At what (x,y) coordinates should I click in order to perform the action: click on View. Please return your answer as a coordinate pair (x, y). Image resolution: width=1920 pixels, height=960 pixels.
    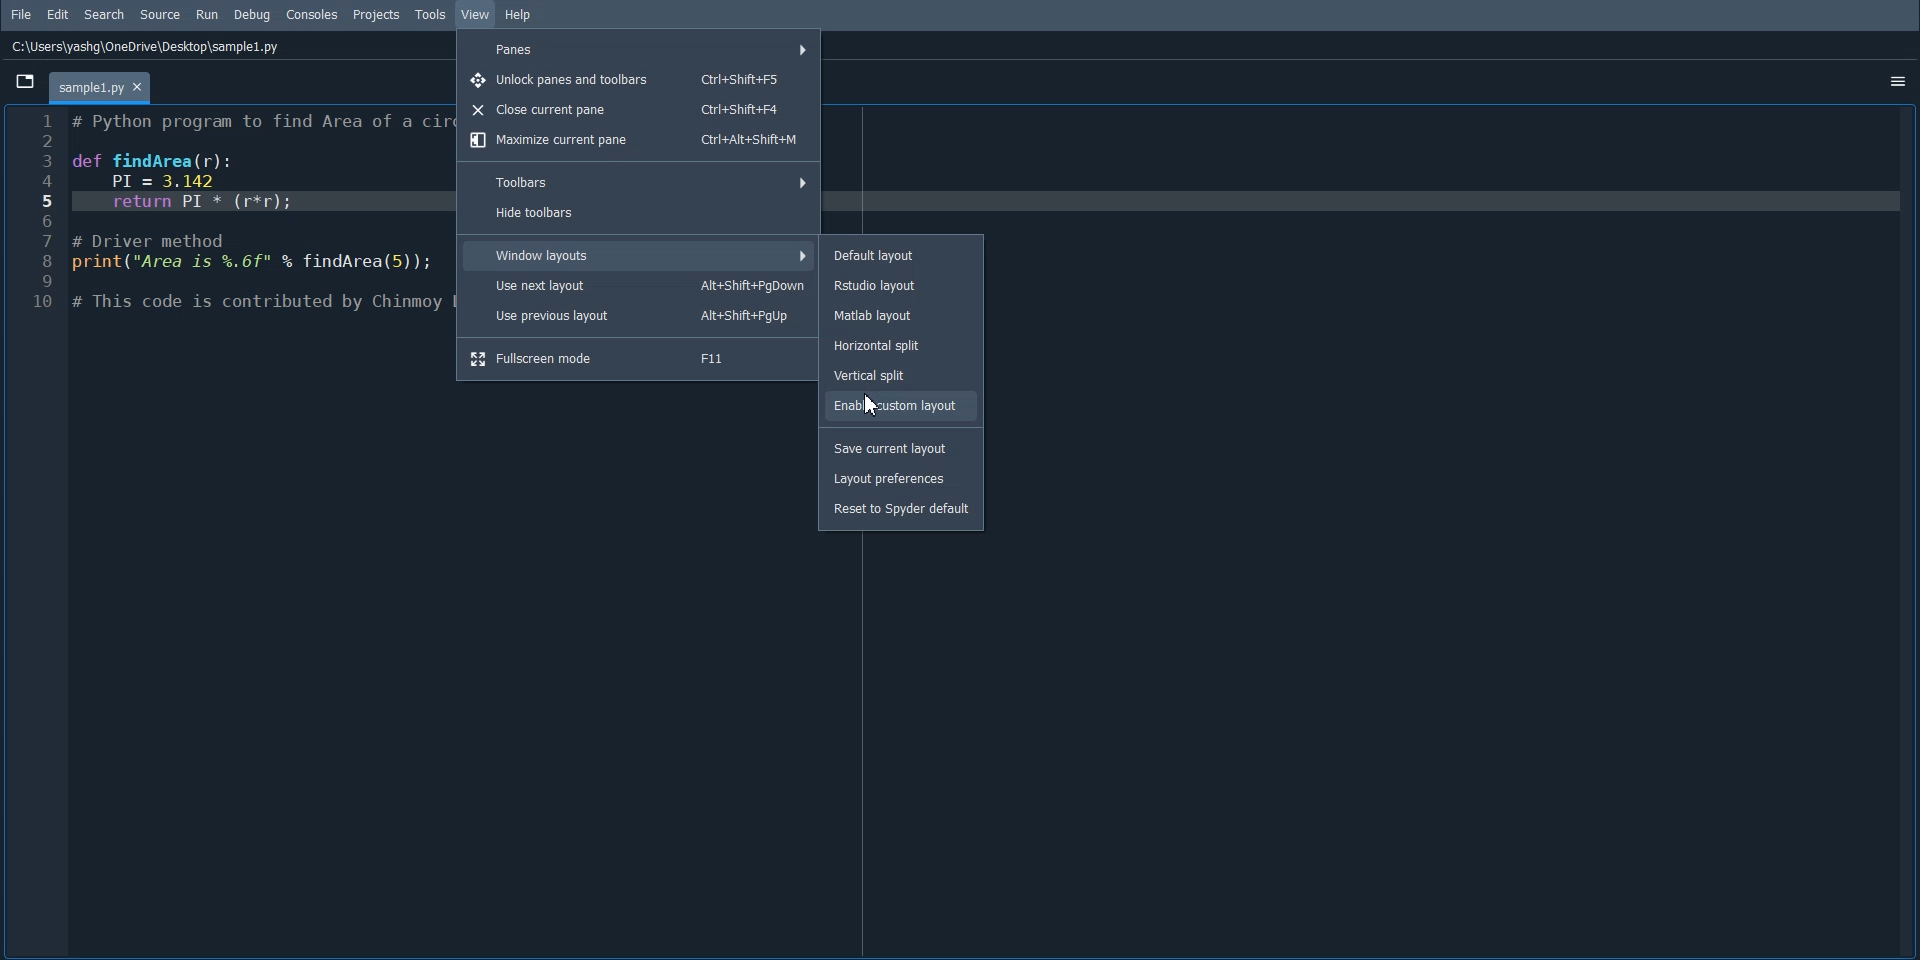
    Looking at the image, I should click on (476, 14).